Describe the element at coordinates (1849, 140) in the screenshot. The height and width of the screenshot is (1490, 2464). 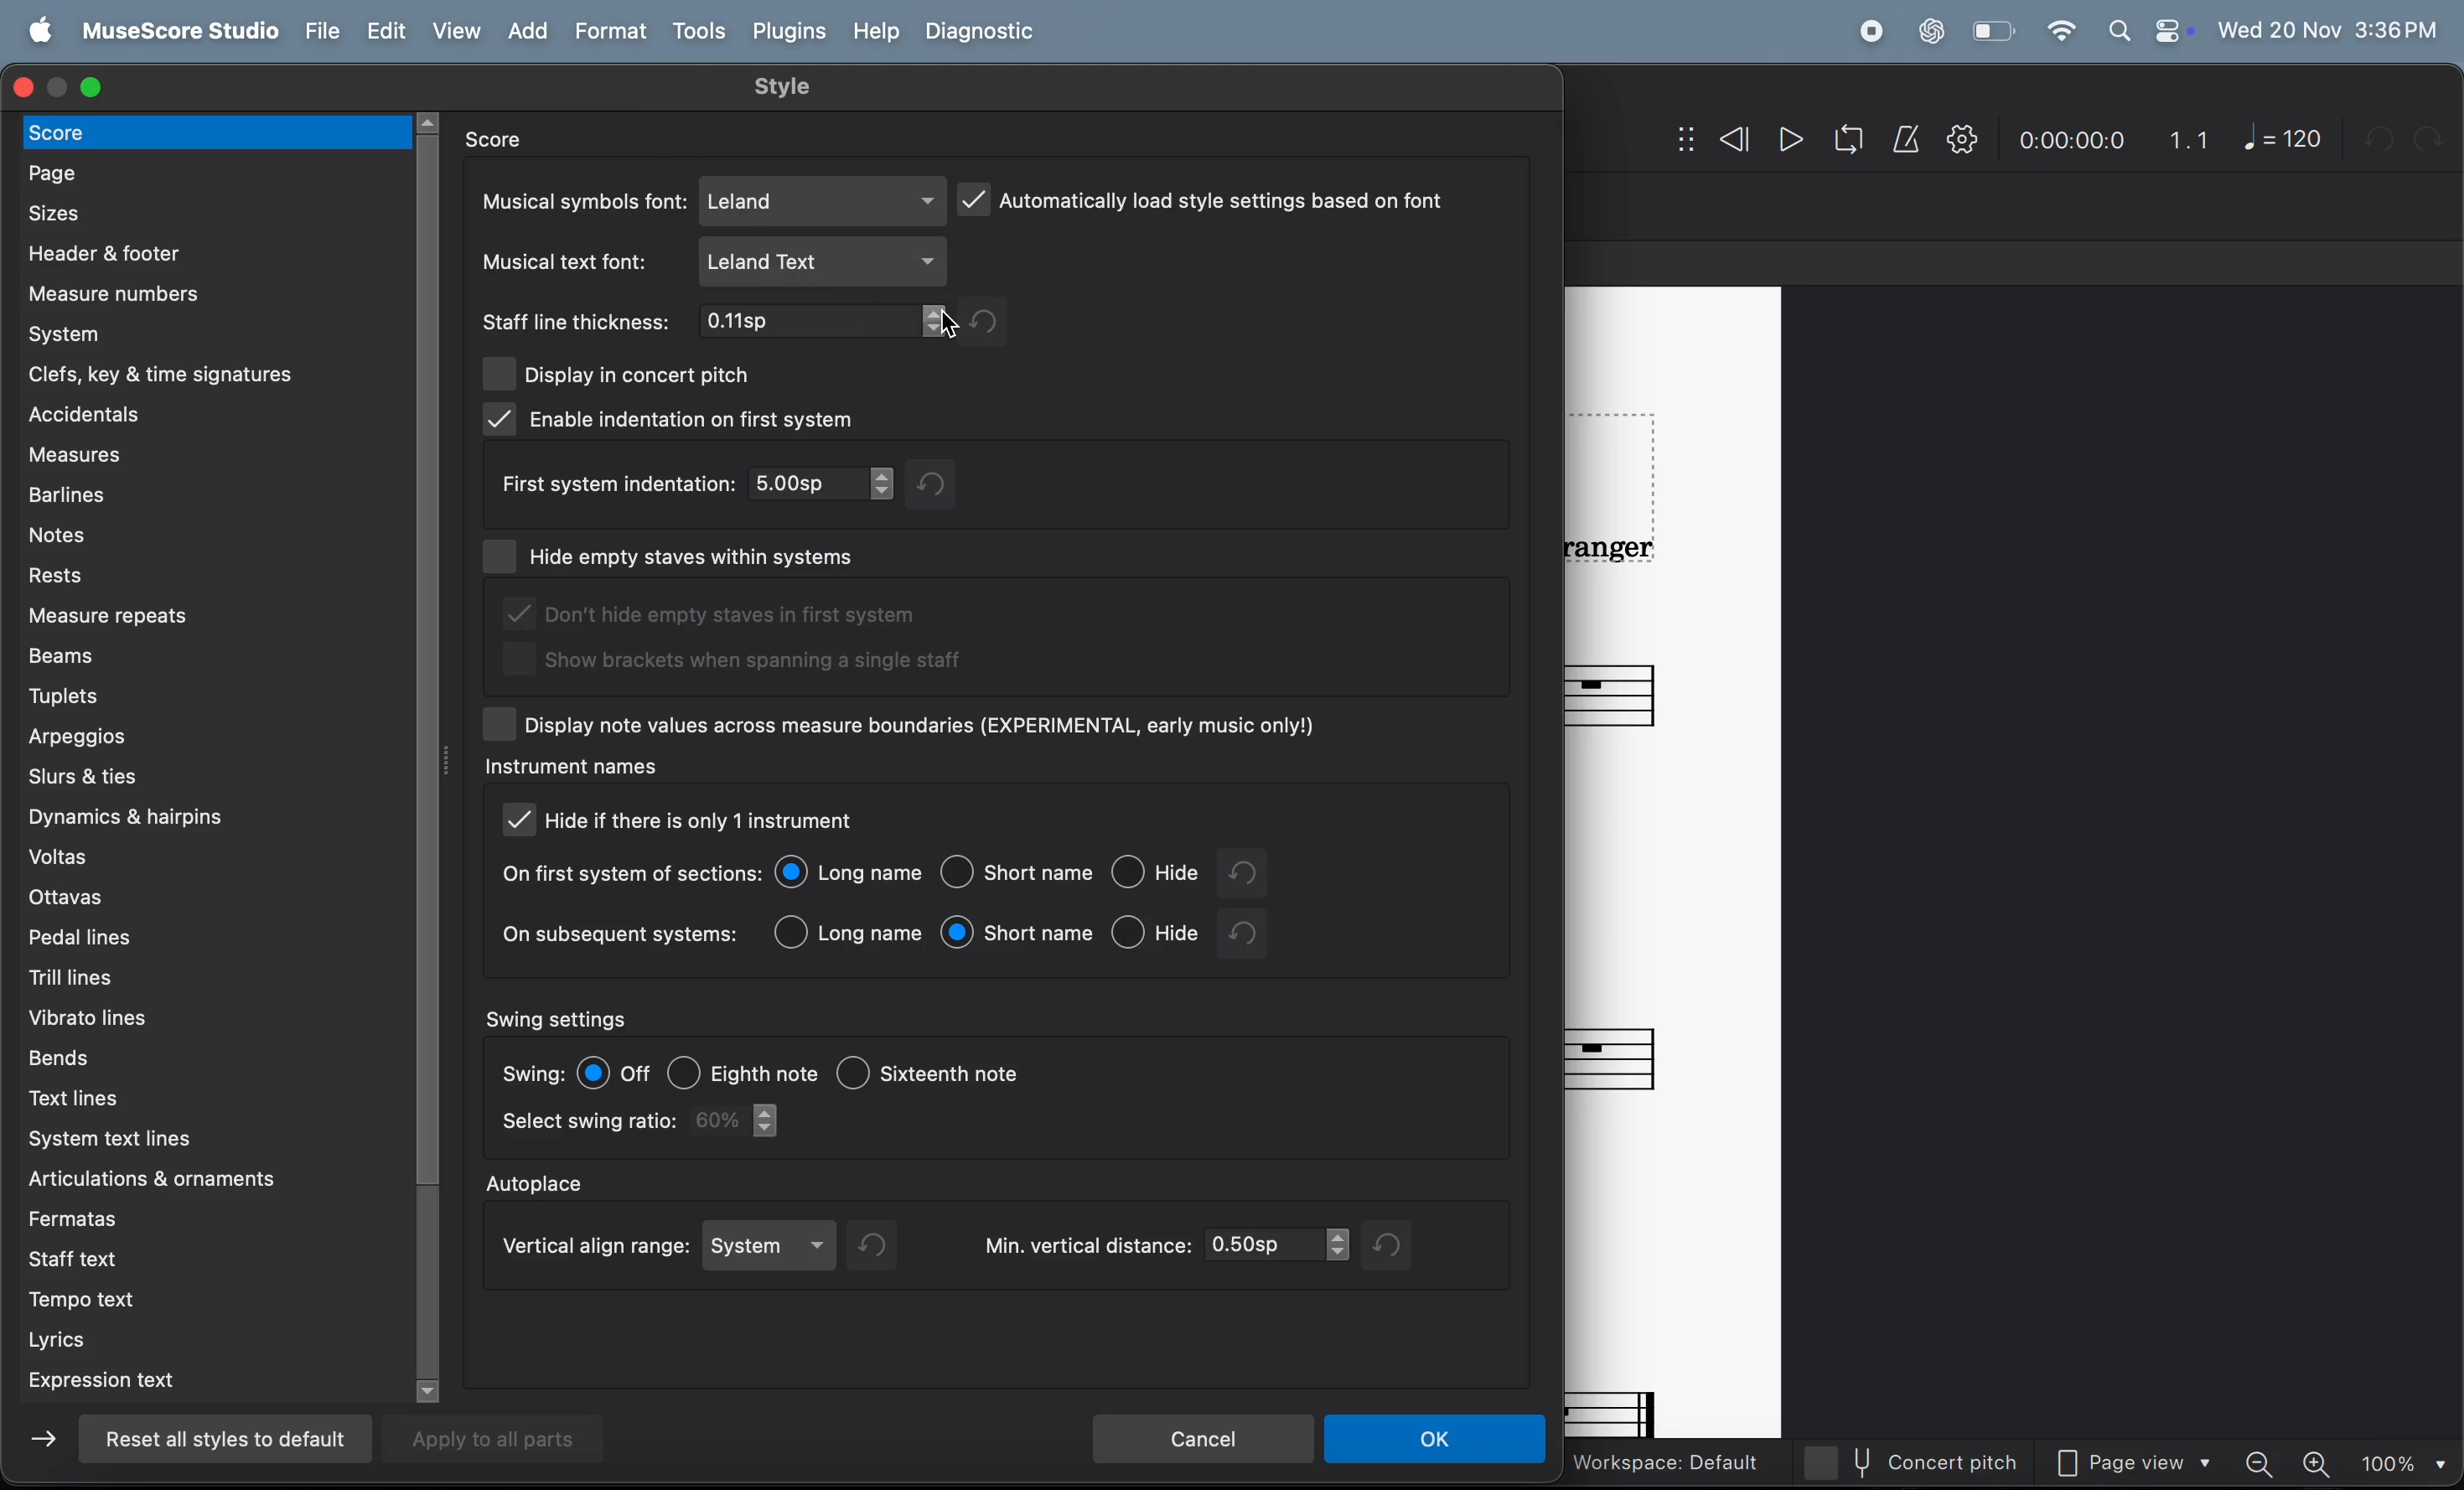
I see `loop play back` at that location.